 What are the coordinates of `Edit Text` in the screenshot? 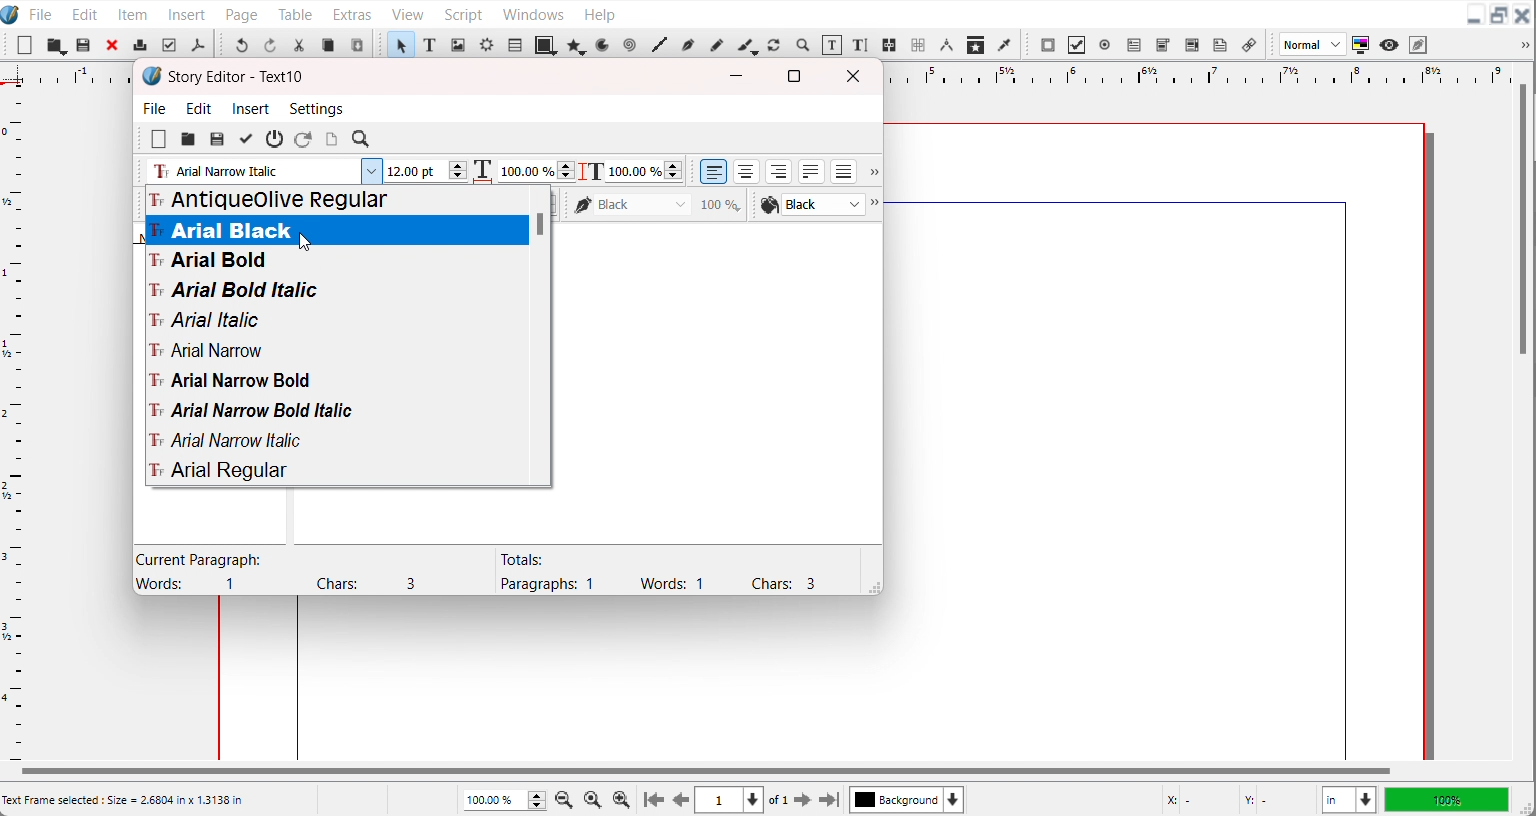 It's located at (862, 46).